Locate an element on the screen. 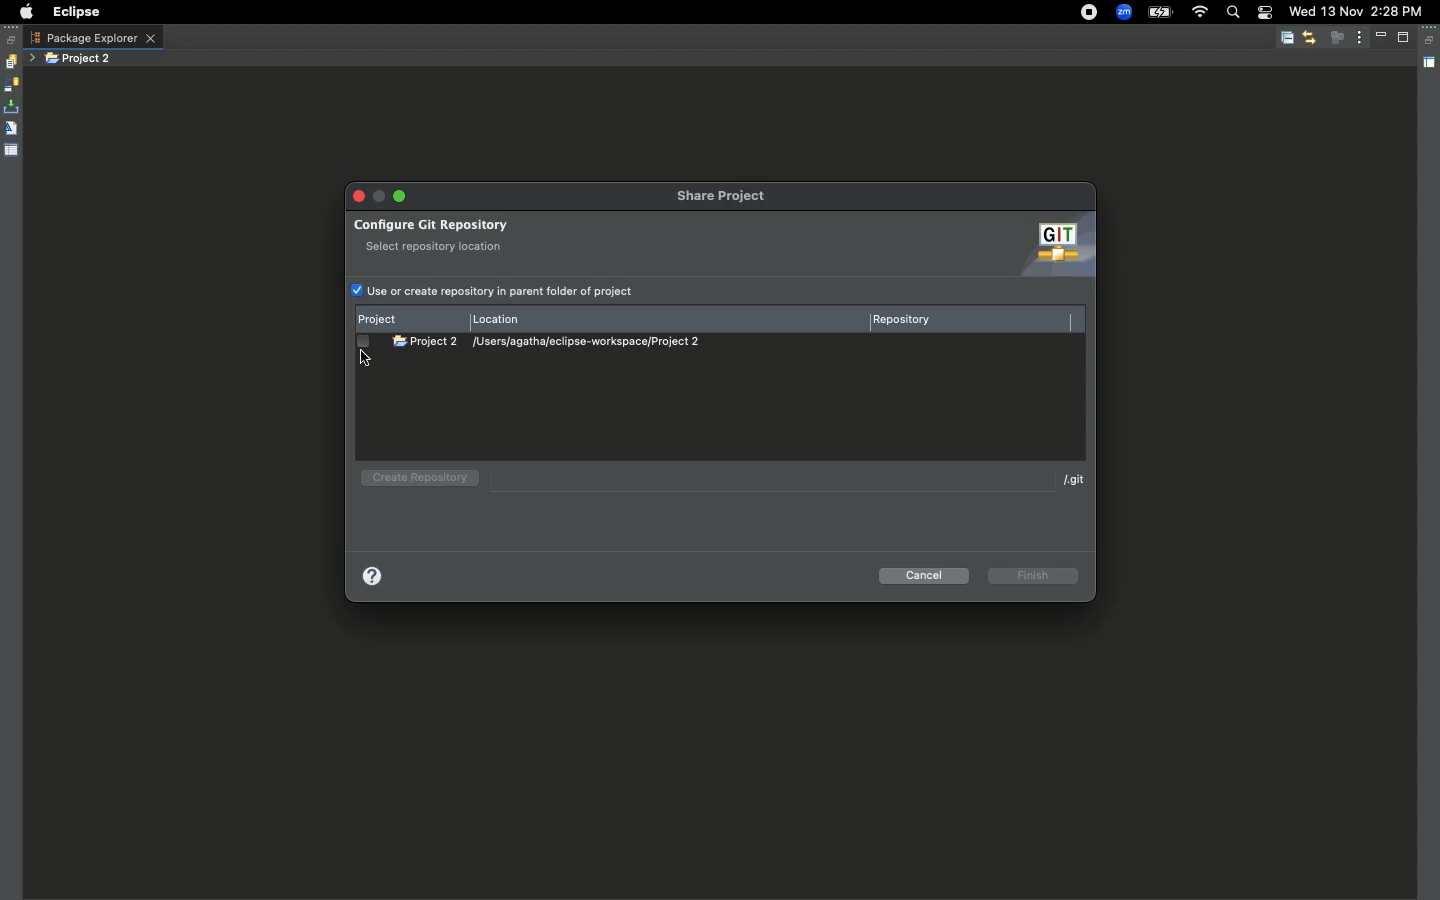 The height and width of the screenshot is (900, 1440). Synchronize is located at coordinates (11, 85).